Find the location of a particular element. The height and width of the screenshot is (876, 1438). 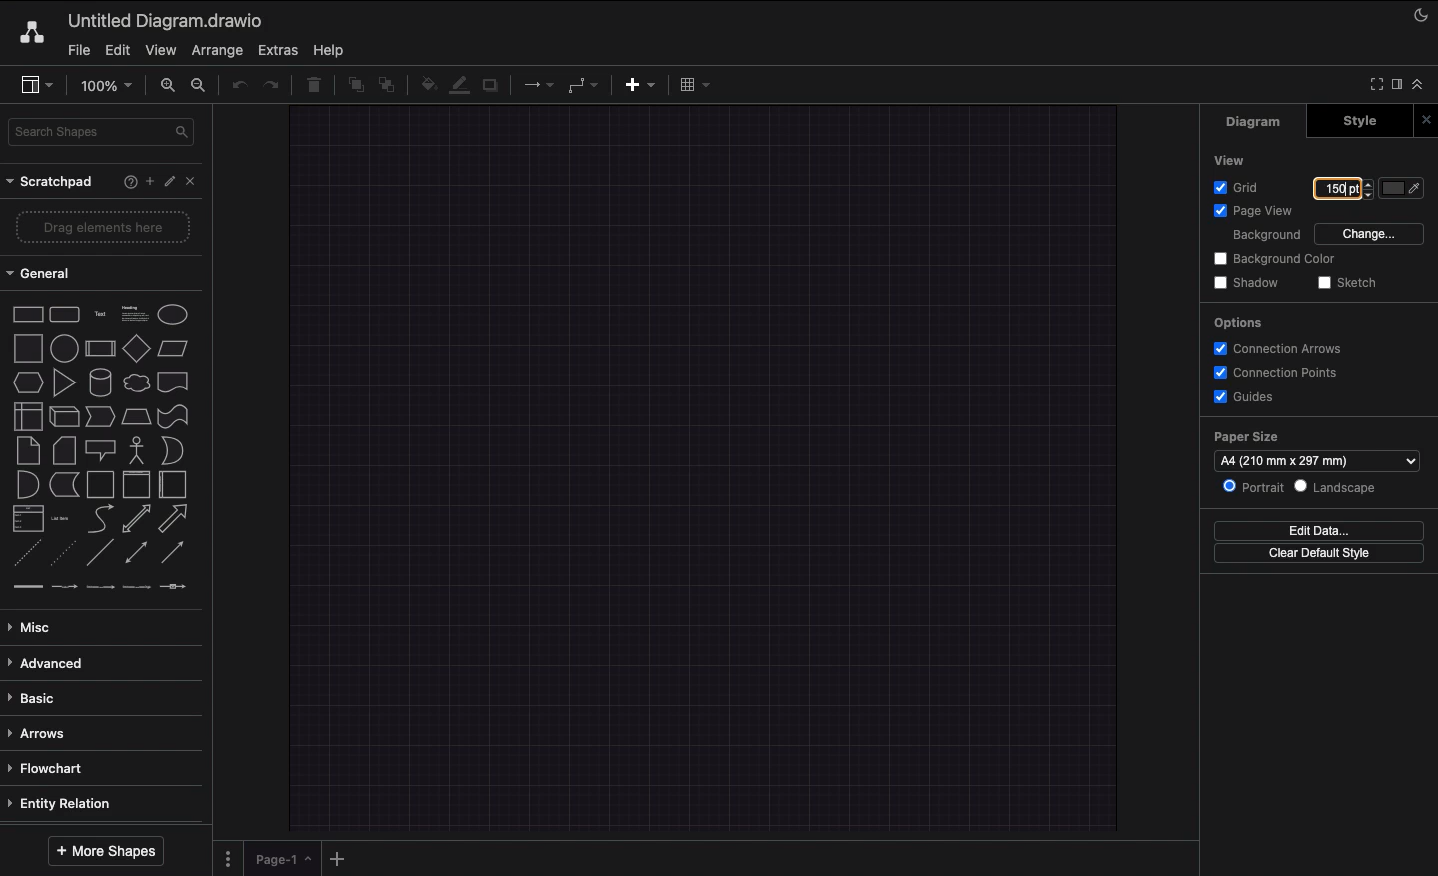

Help is located at coordinates (120, 182).